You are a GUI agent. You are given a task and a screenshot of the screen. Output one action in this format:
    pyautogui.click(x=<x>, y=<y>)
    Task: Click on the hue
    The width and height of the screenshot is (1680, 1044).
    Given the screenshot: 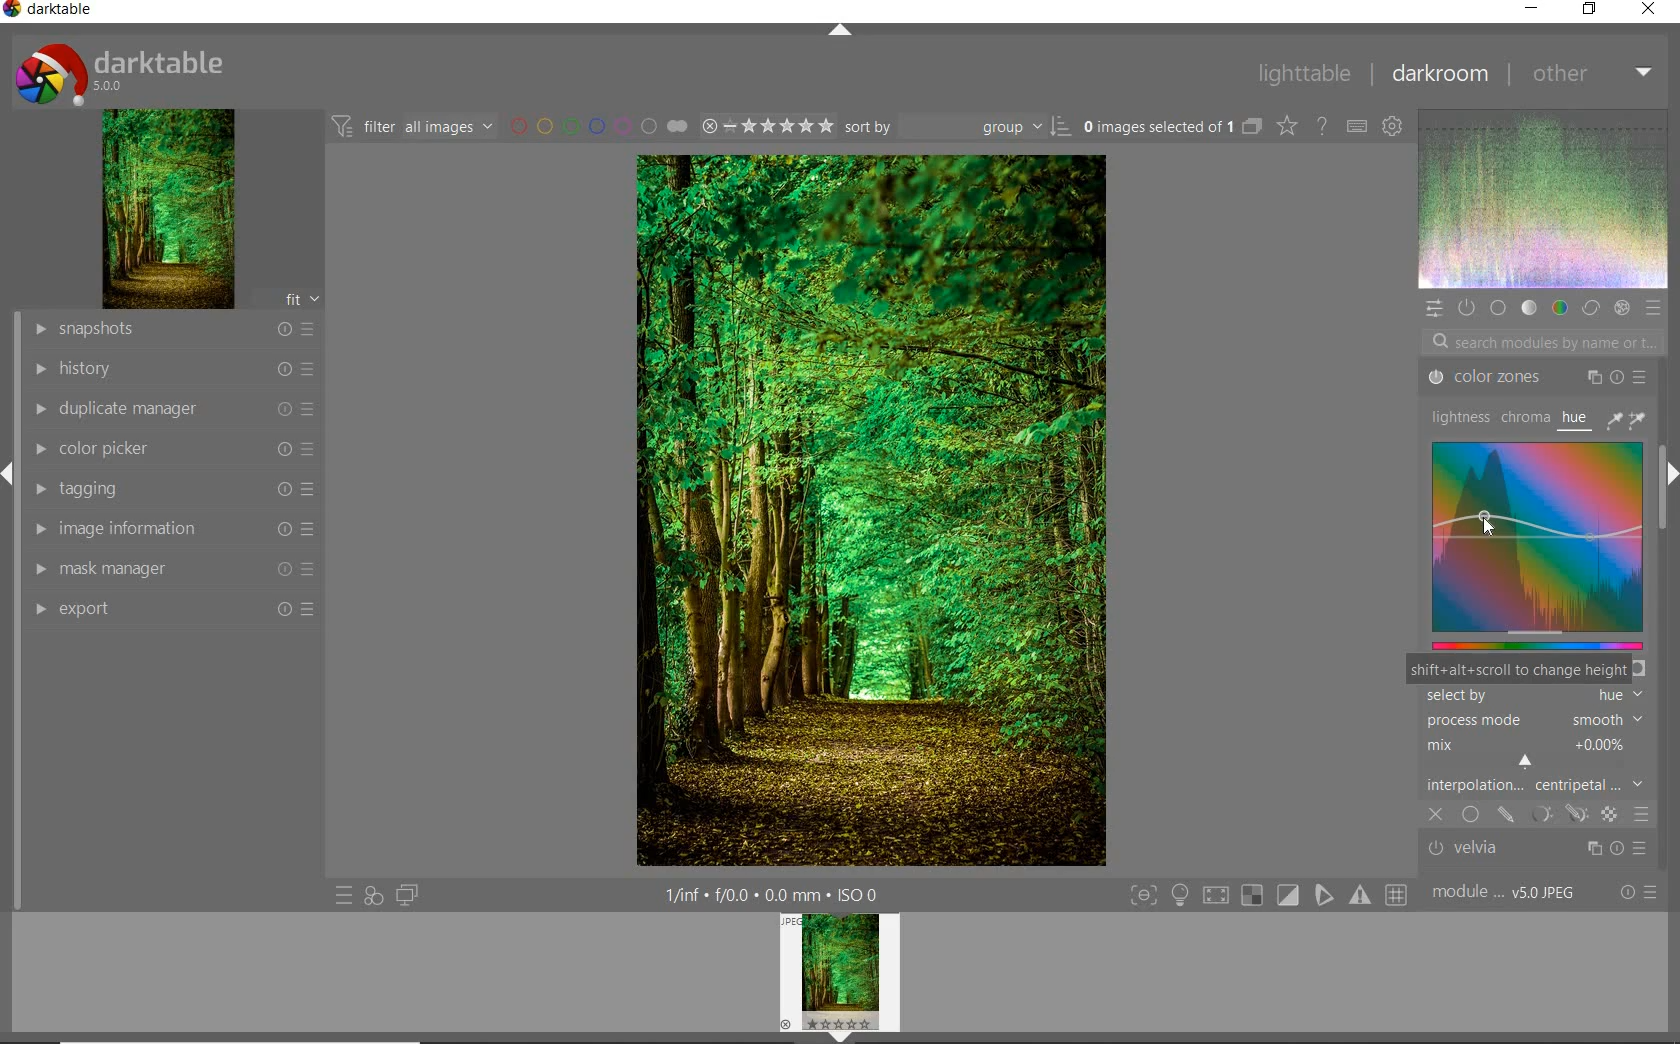 What is the action you would take?
    pyautogui.click(x=1576, y=417)
    